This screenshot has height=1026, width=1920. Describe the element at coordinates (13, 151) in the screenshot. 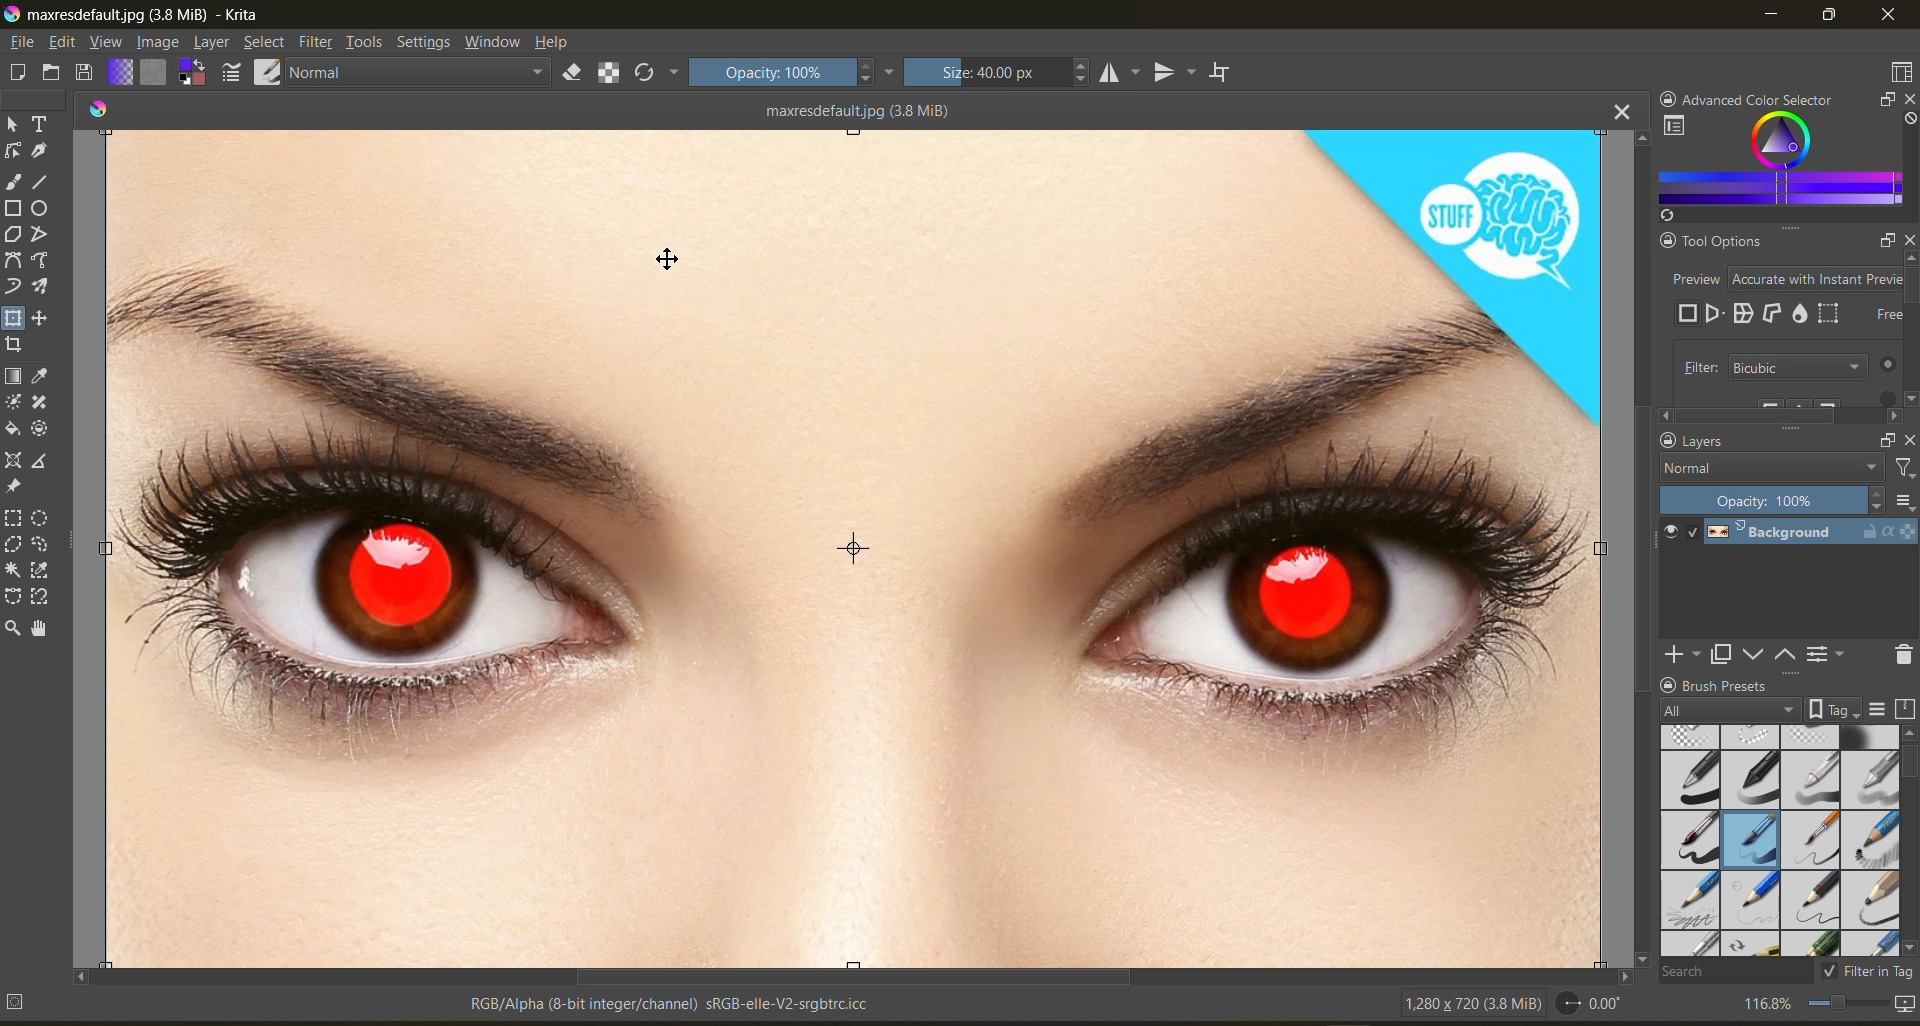

I see `tool` at that location.